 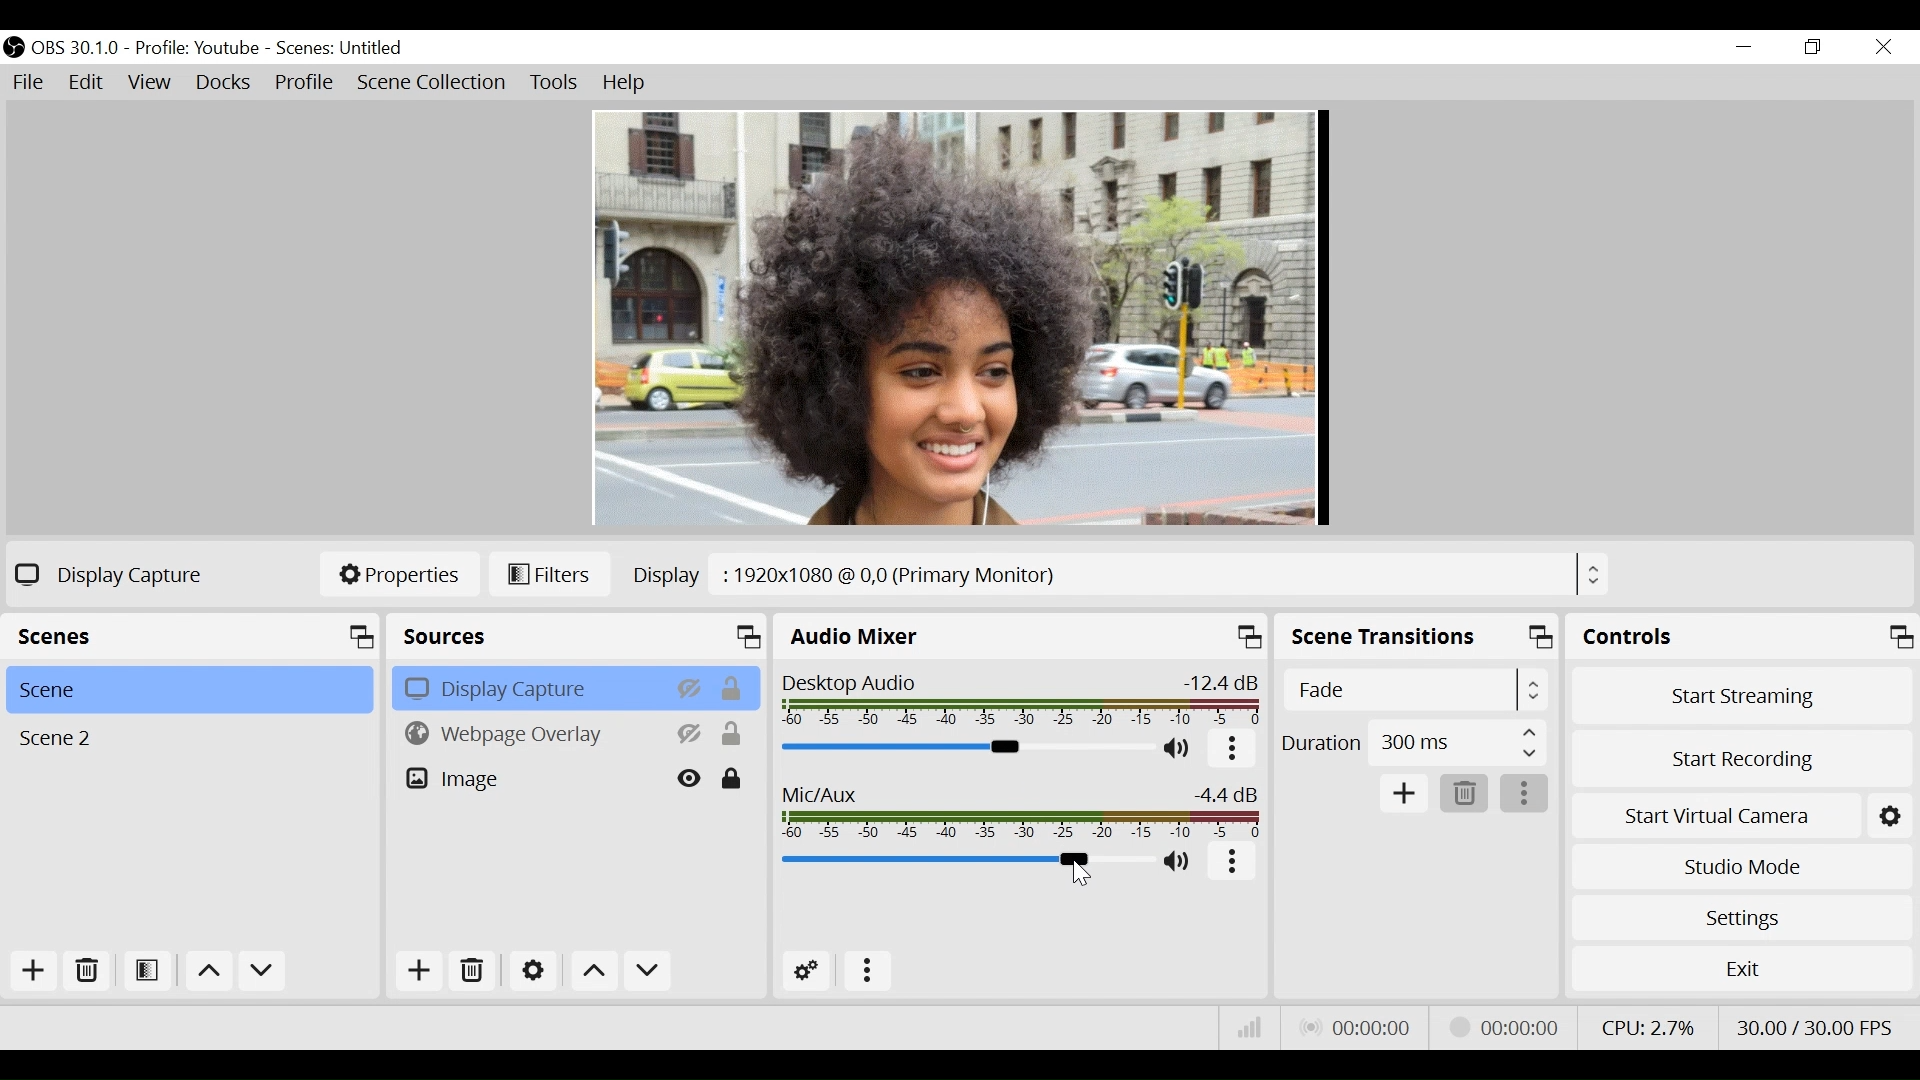 What do you see at coordinates (200, 48) in the screenshot?
I see `Profile ` at bounding box center [200, 48].